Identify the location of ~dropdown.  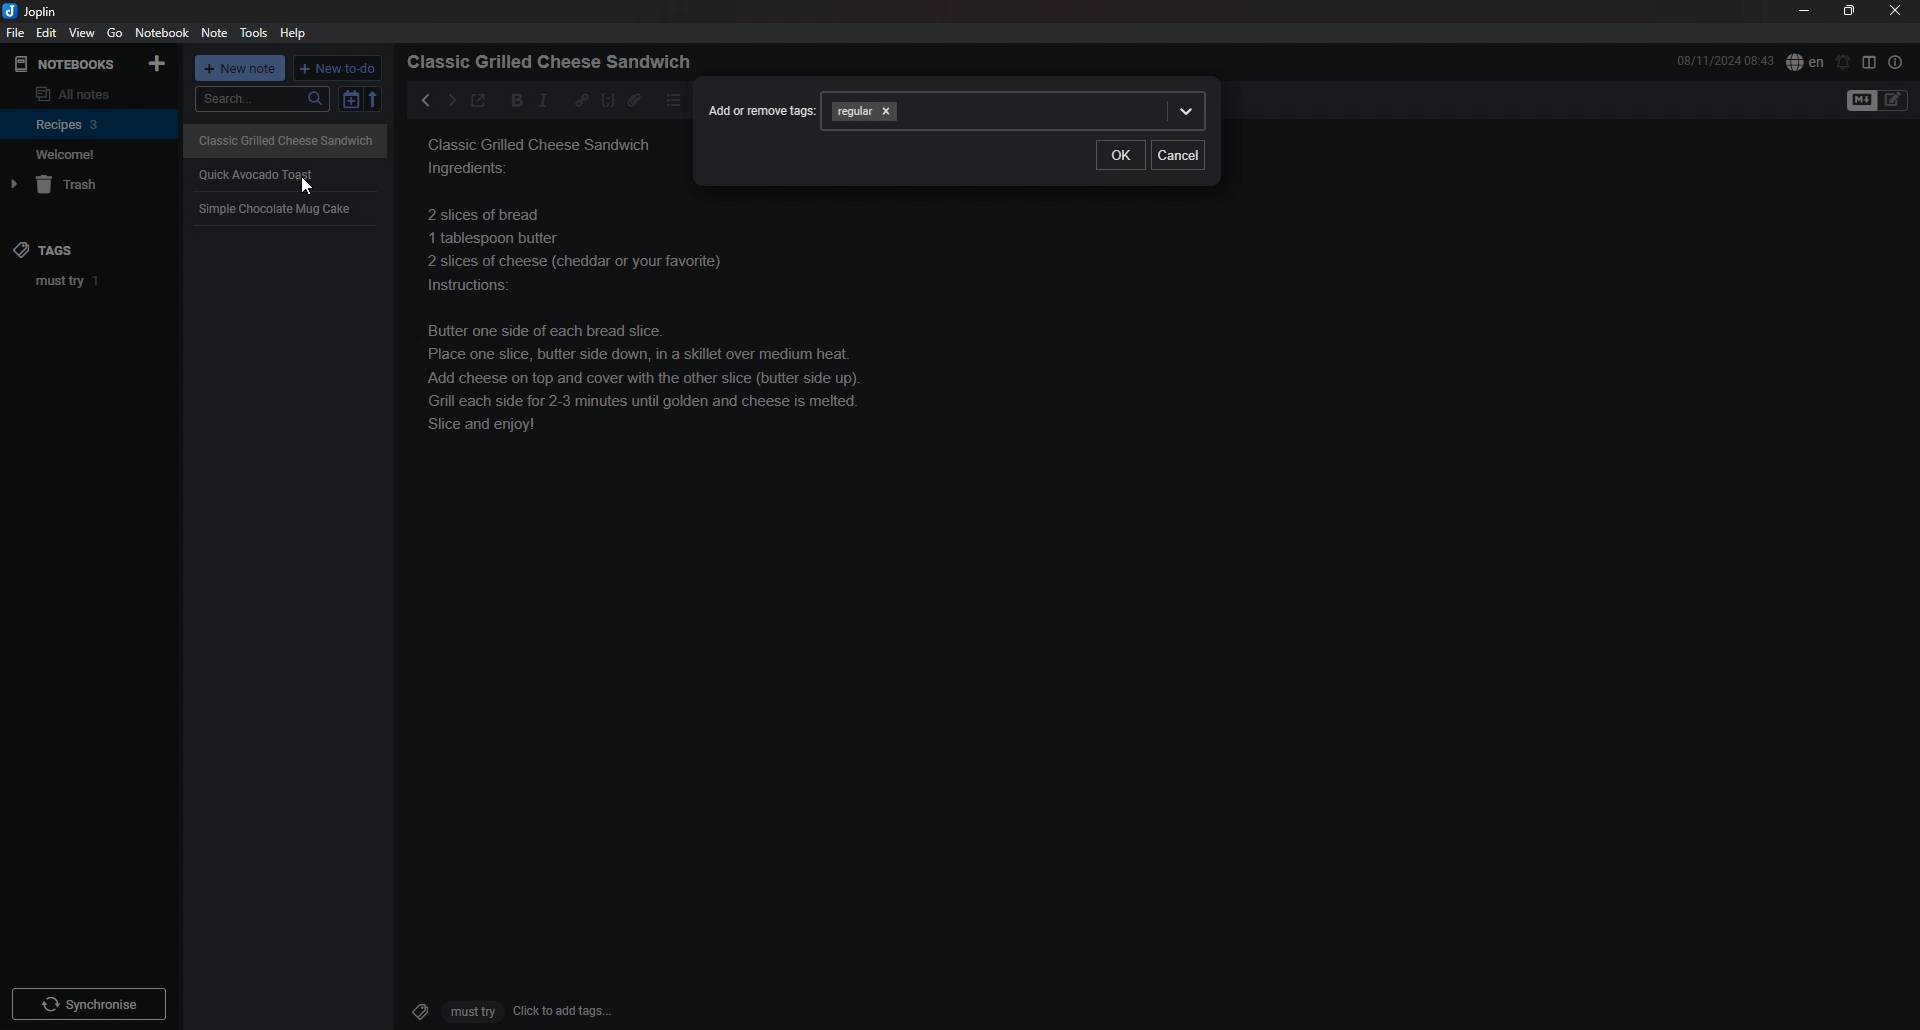
(1184, 110).